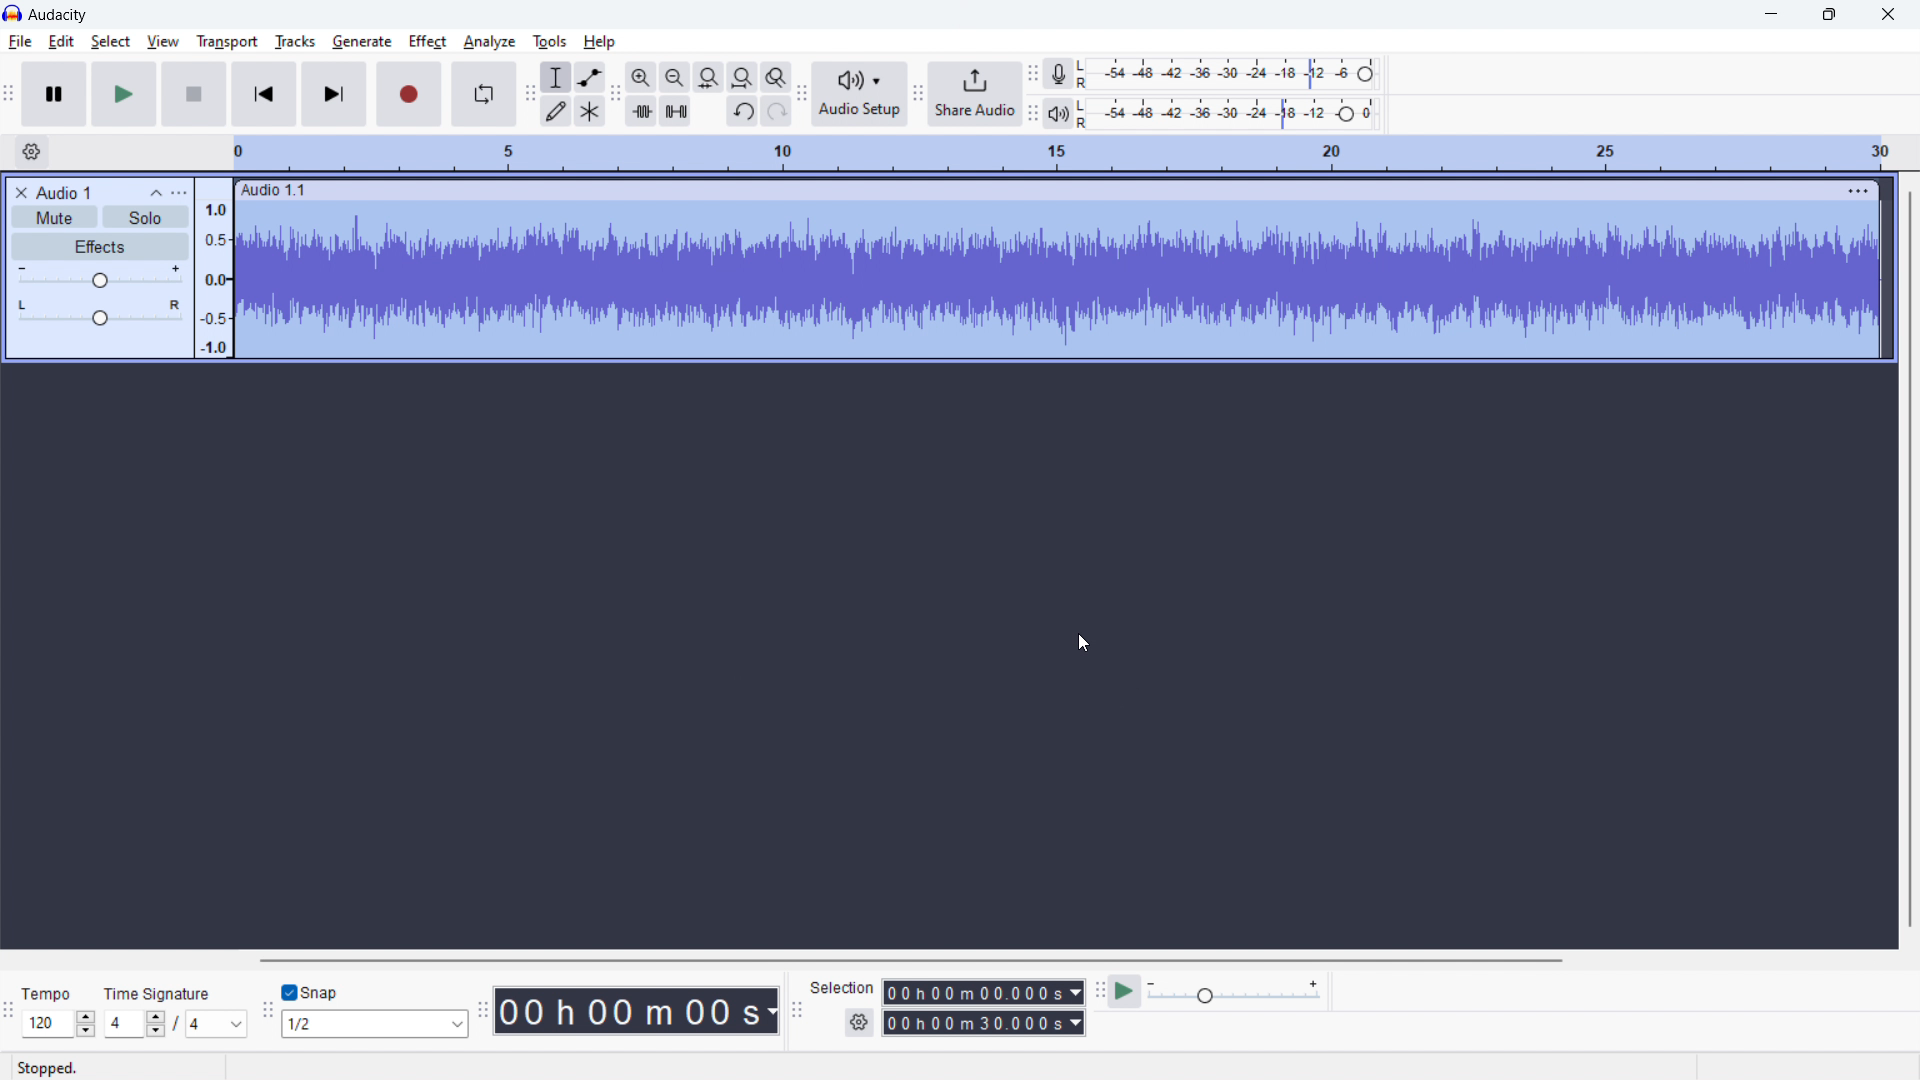 Image resolution: width=1920 pixels, height=1080 pixels. Describe the element at coordinates (313, 992) in the screenshot. I see `toggle snap` at that location.